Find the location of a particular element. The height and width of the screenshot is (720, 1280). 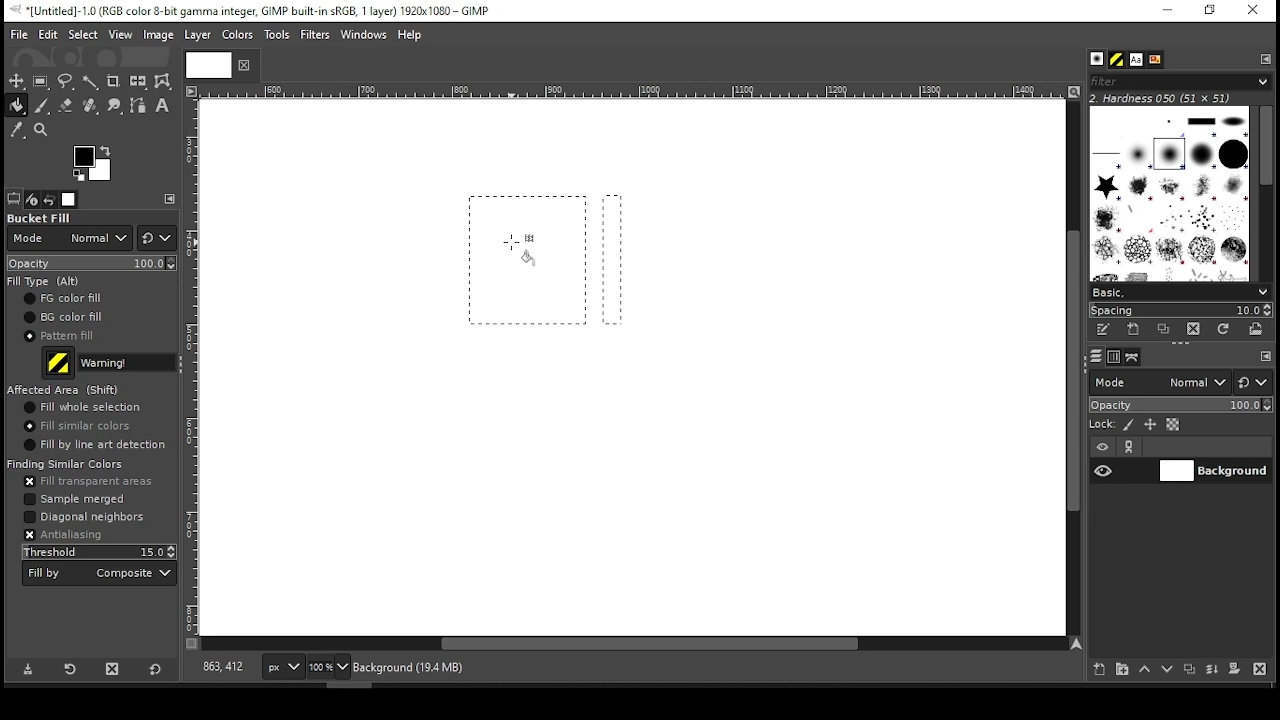

color is located at coordinates (238, 34).